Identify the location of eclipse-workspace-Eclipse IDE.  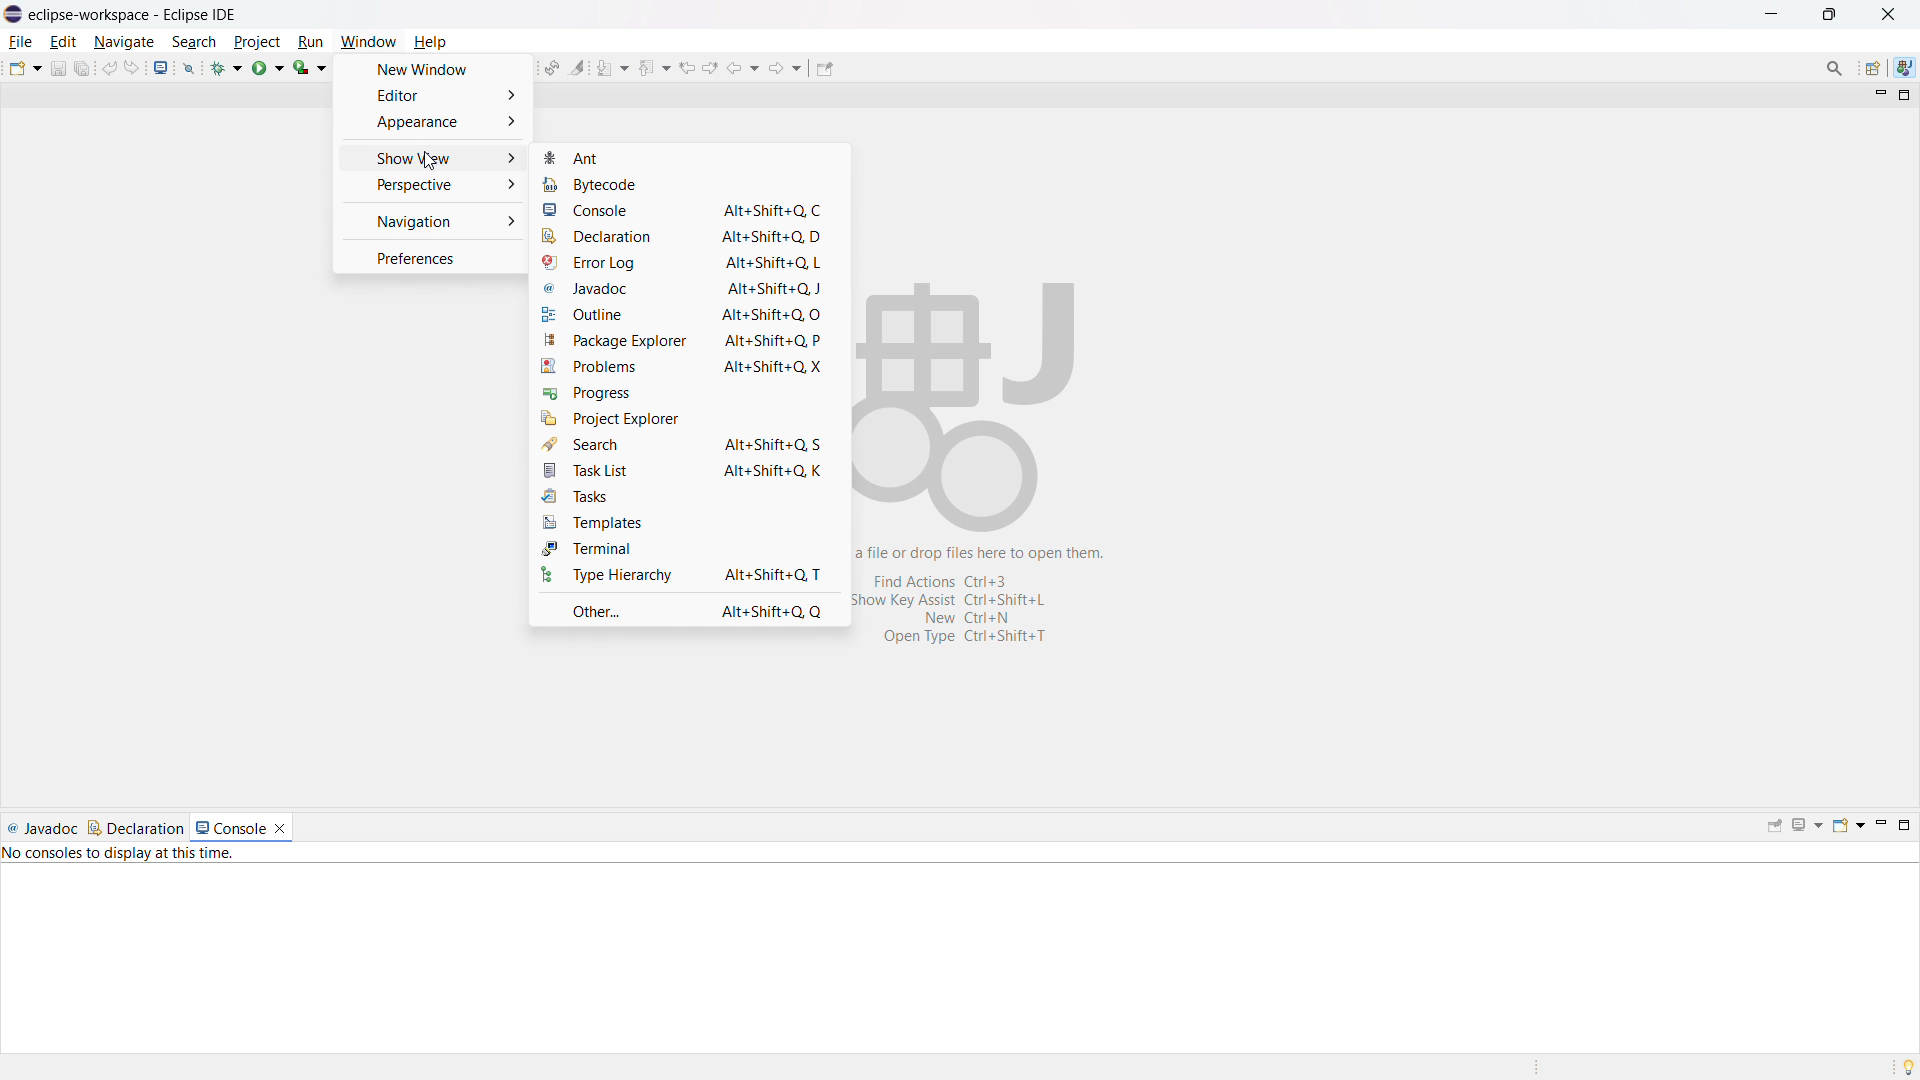
(132, 15).